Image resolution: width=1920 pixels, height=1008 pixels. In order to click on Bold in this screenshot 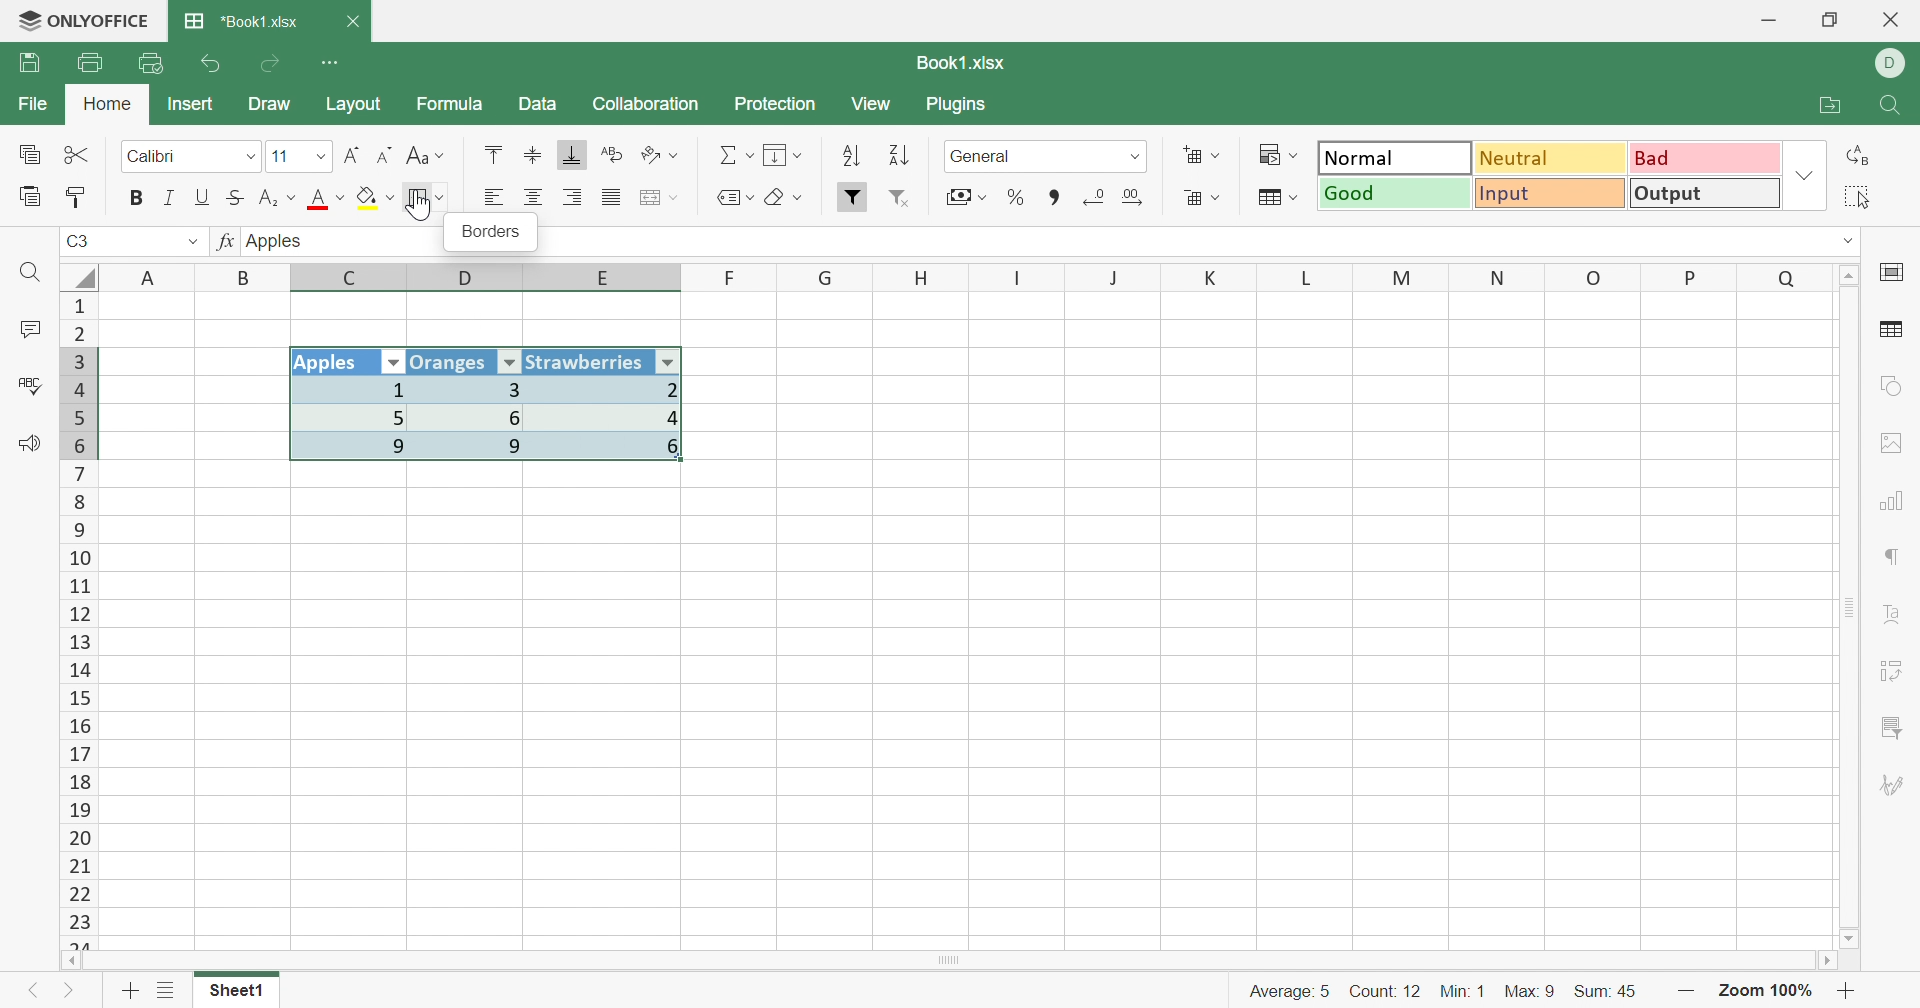, I will do `click(137, 197)`.